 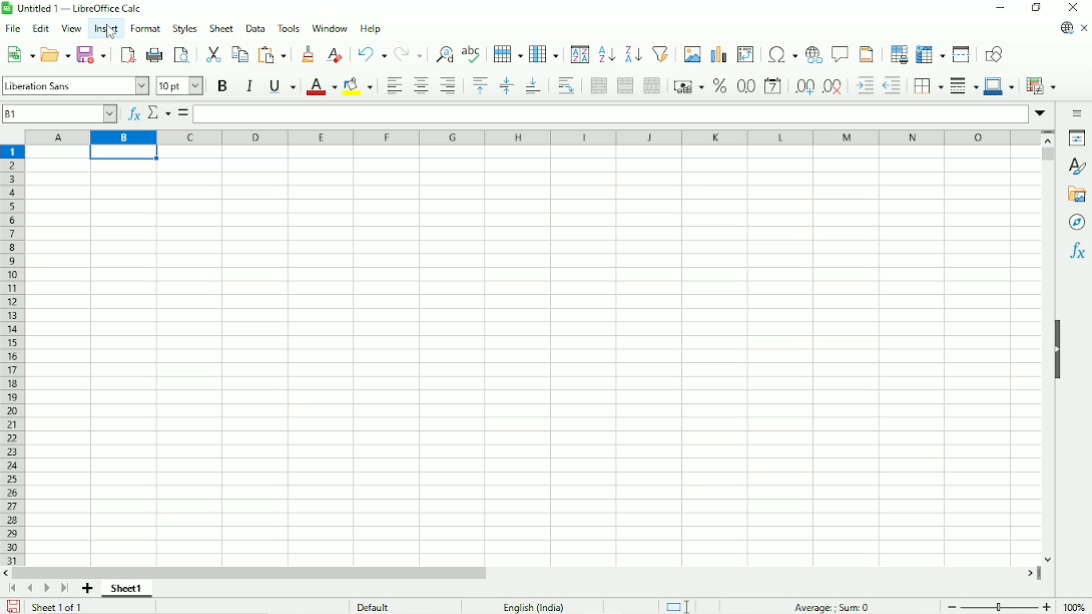 I want to click on Styles, so click(x=185, y=28).